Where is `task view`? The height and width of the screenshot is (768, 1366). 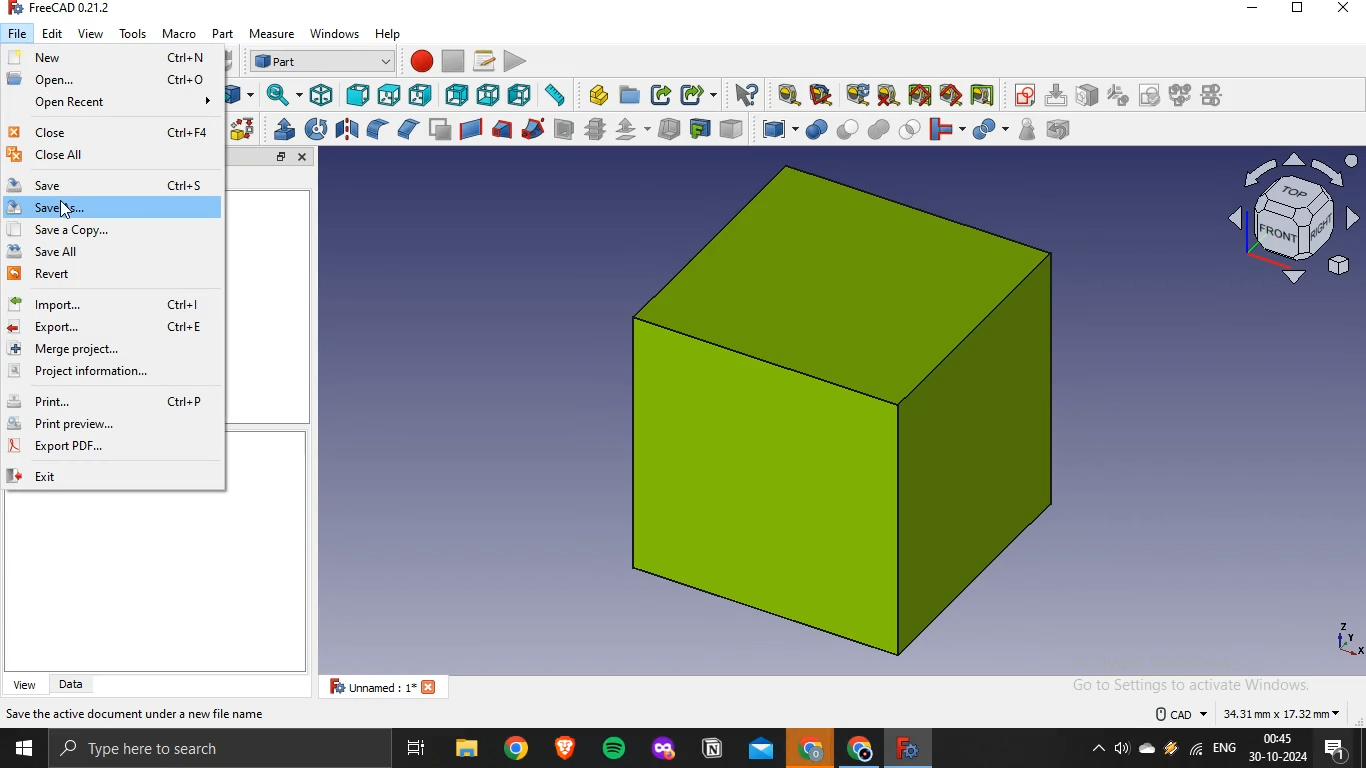 task view is located at coordinates (420, 749).